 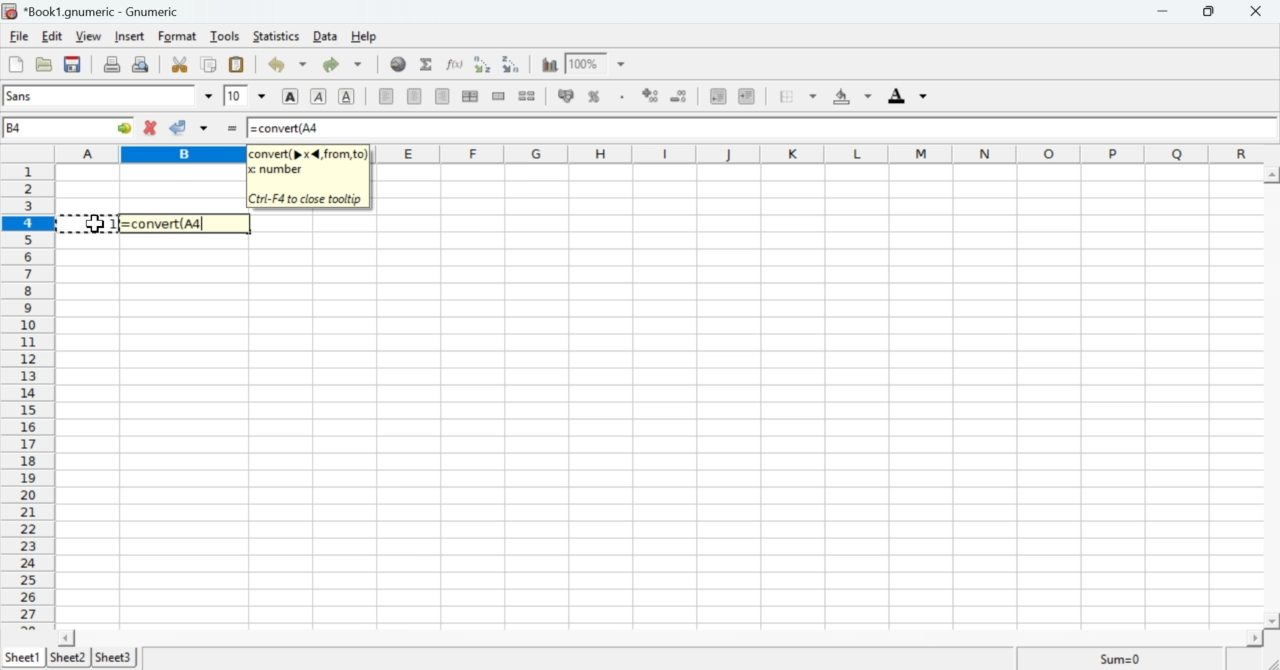 I want to click on scroll down, so click(x=1272, y=621).